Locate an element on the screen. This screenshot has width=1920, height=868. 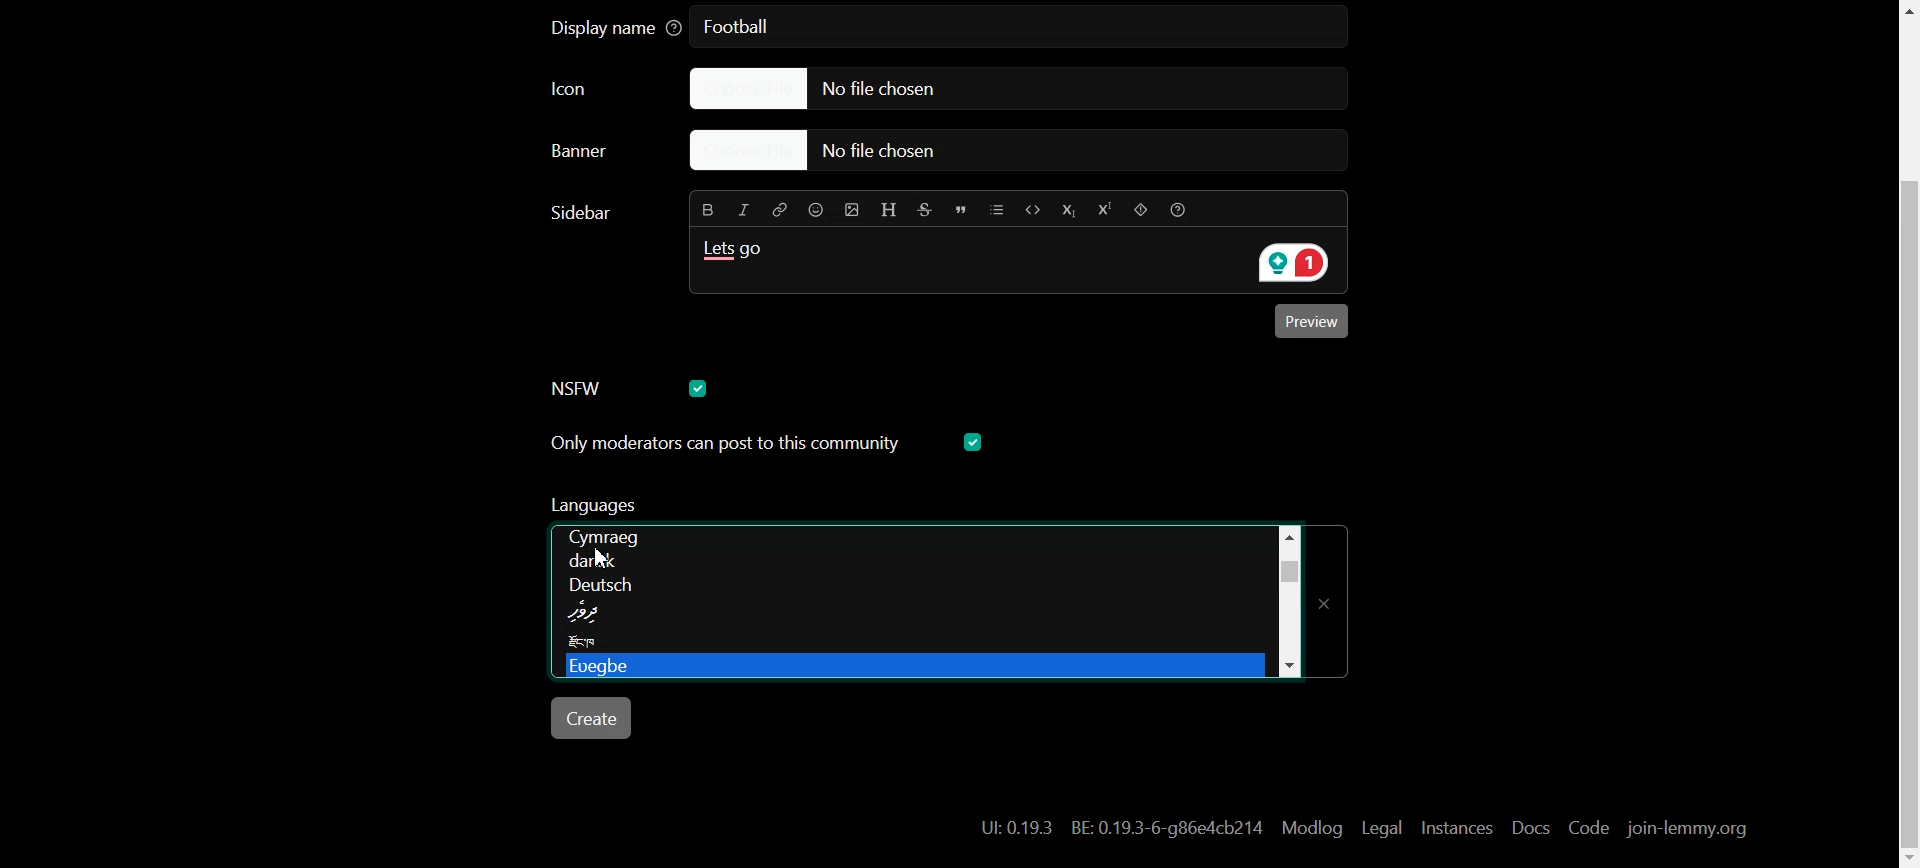
Vertical scroll bar is located at coordinates (1288, 598).